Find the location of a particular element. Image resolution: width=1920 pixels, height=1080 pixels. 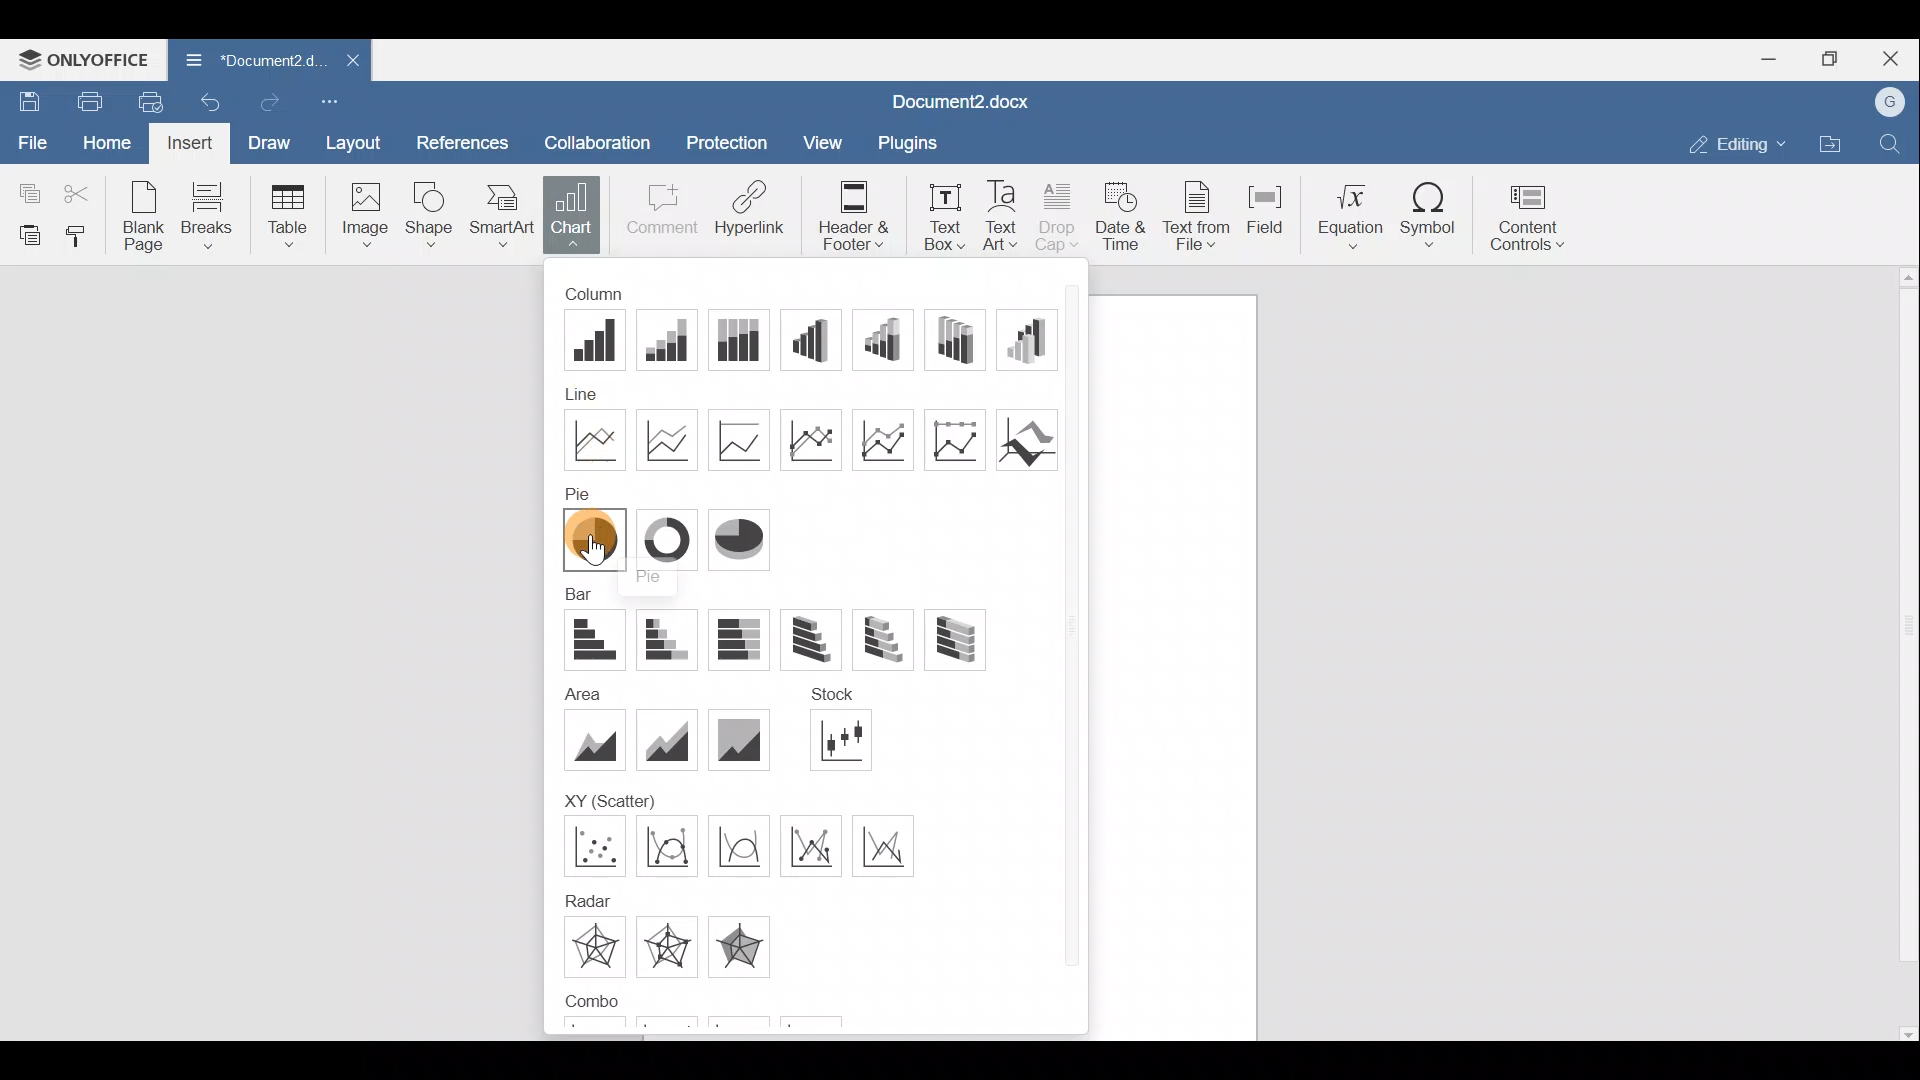

Redo is located at coordinates (277, 104).